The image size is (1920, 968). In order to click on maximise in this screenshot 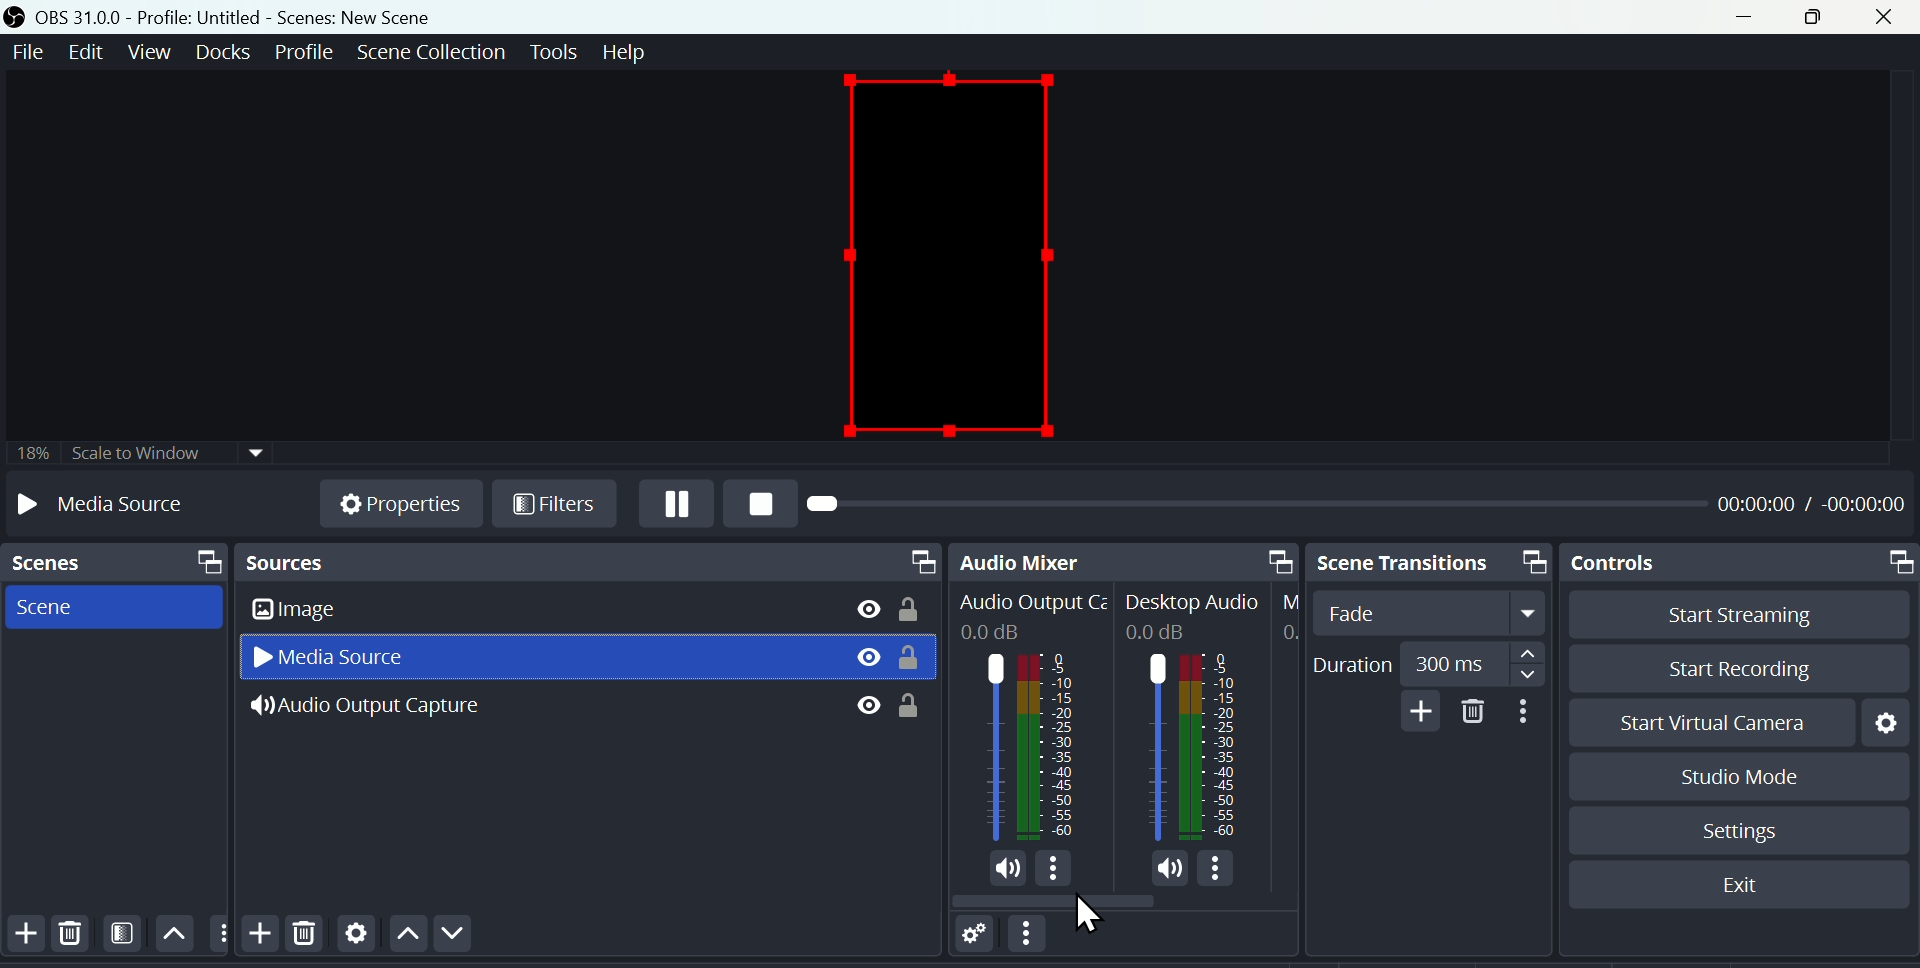, I will do `click(1817, 18)`.